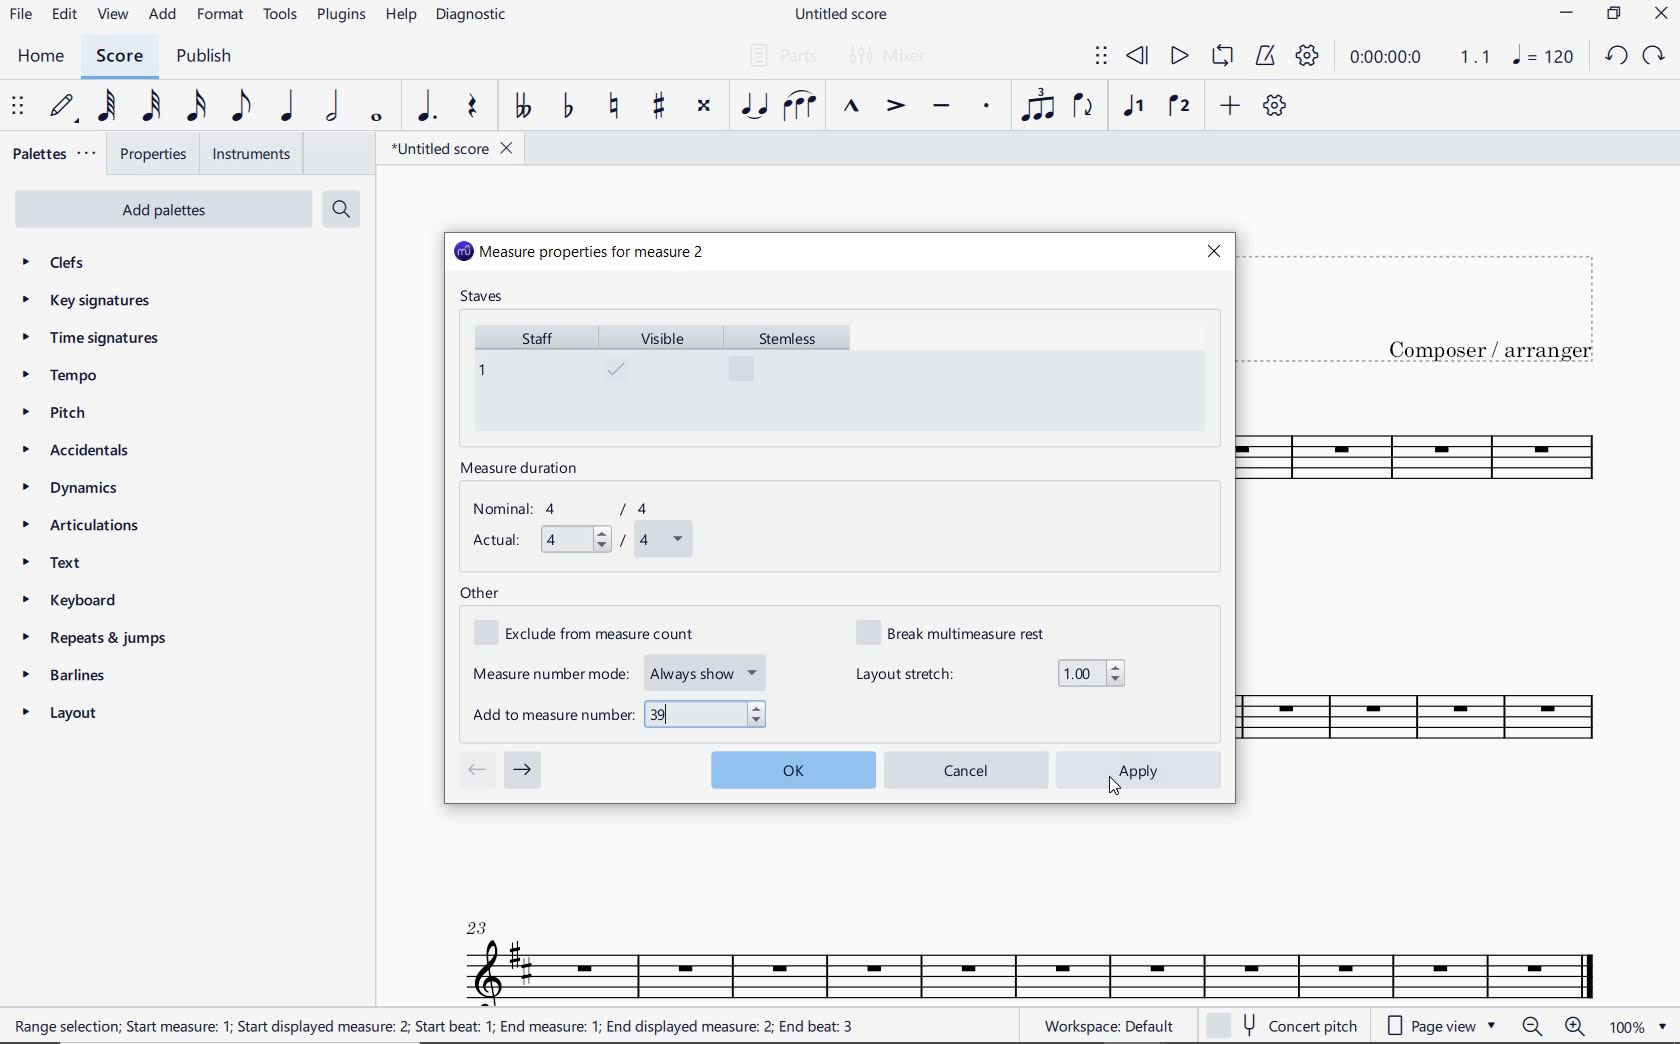 This screenshot has width=1680, height=1044. Describe the element at coordinates (223, 16) in the screenshot. I see `FORMAT` at that location.